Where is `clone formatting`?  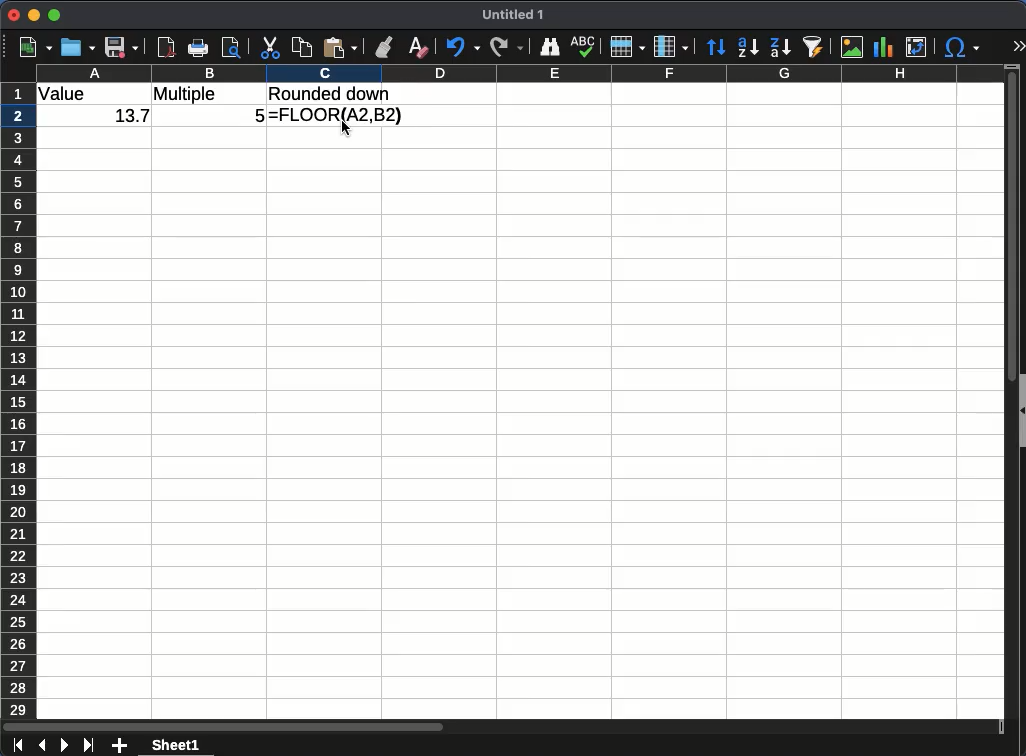 clone formatting is located at coordinates (384, 47).